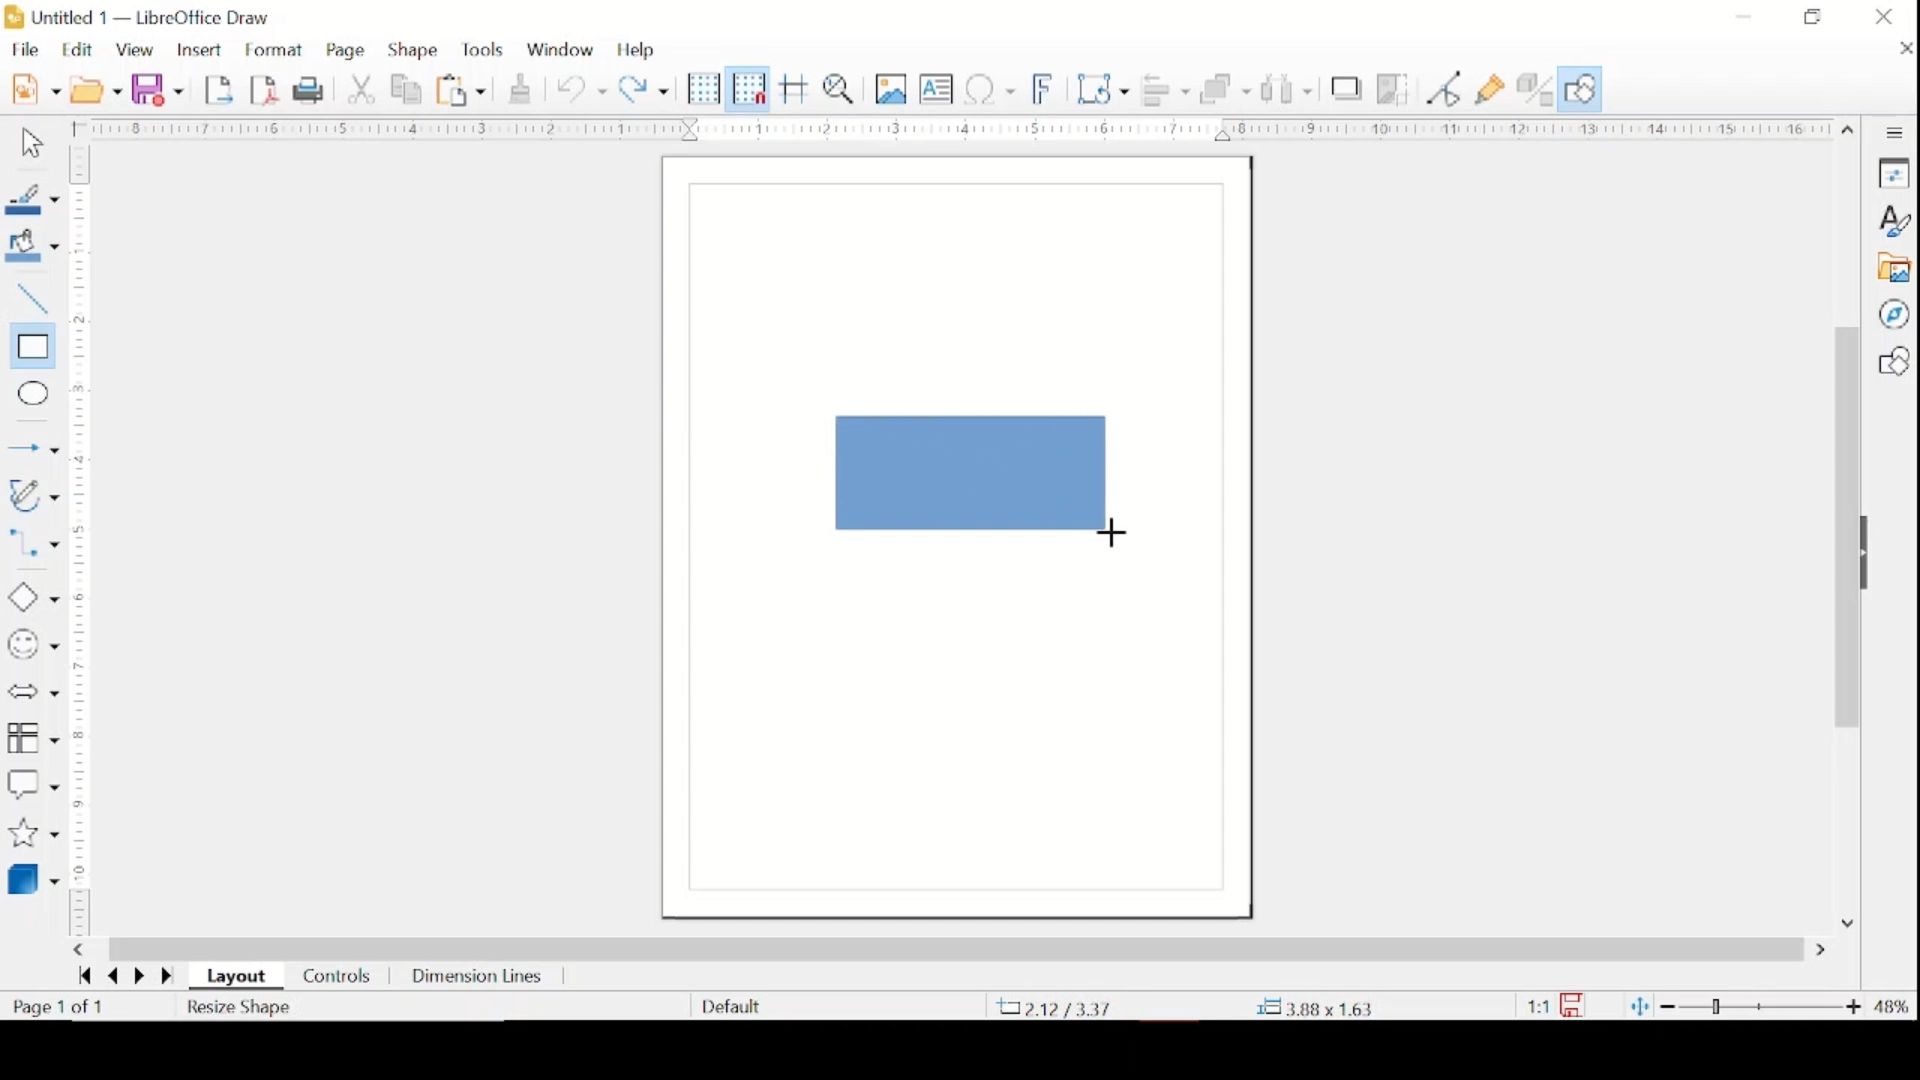 The image size is (1920, 1080). Describe the element at coordinates (409, 90) in the screenshot. I see `copy` at that location.